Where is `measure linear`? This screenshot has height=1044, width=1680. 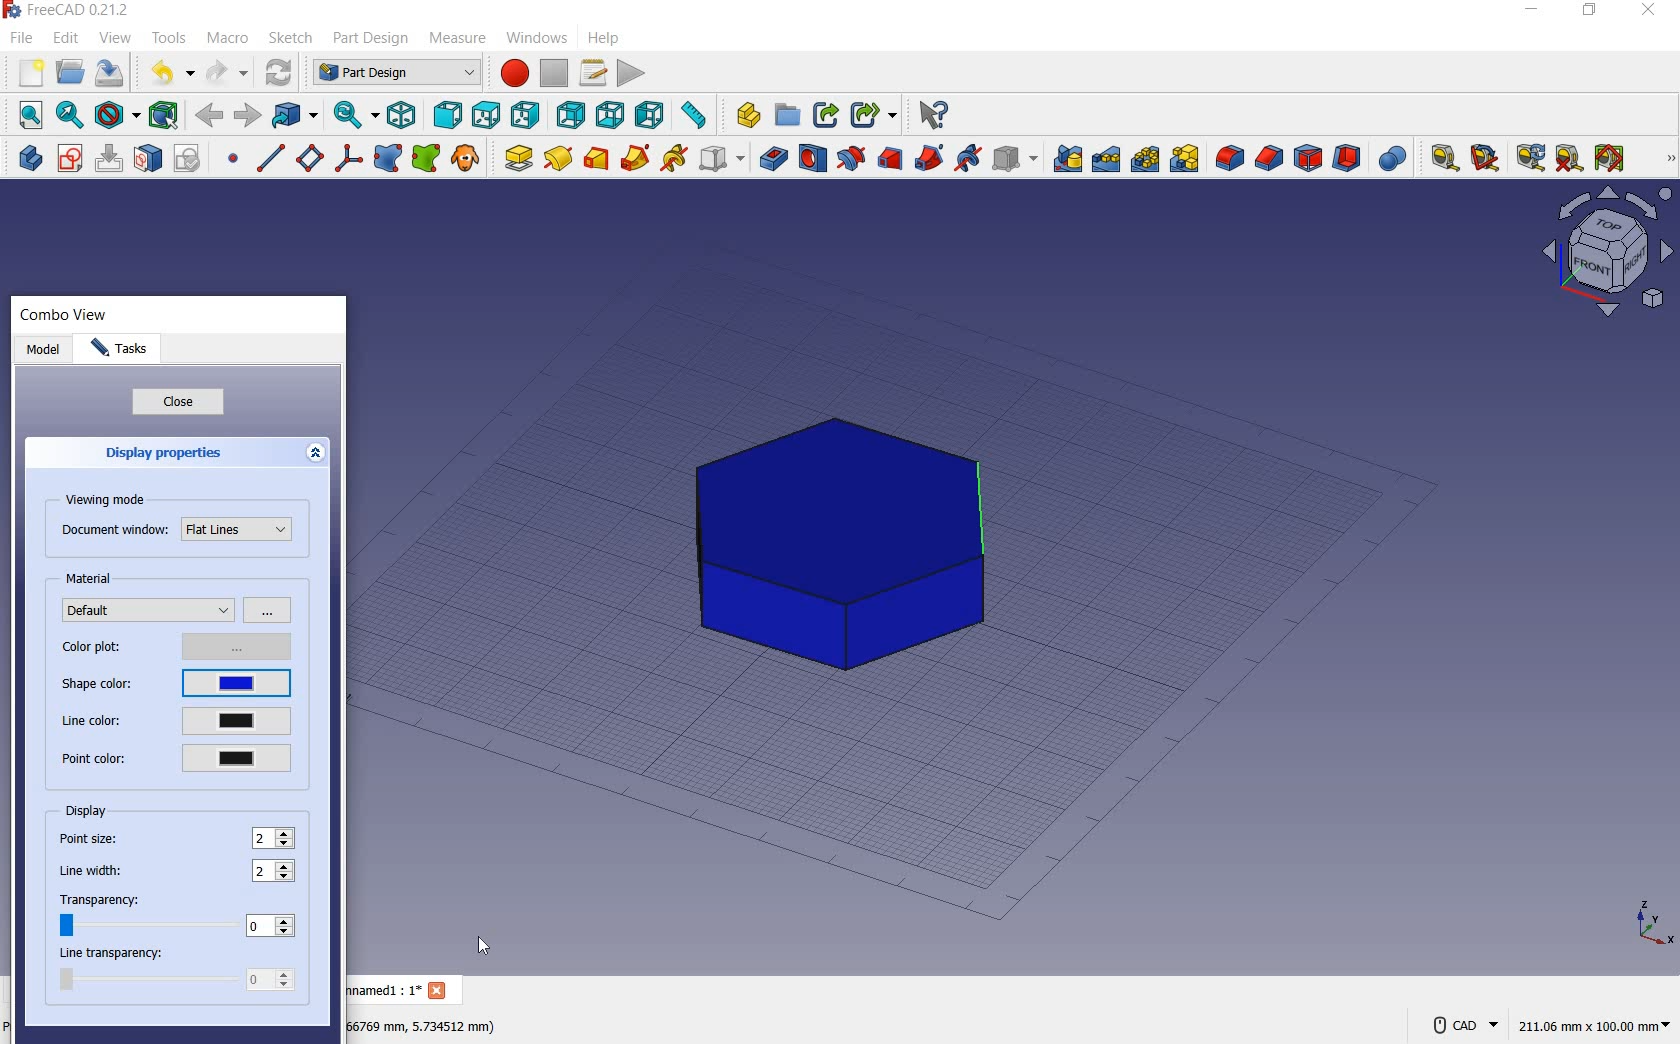
measure linear is located at coordinates (1440, 160).